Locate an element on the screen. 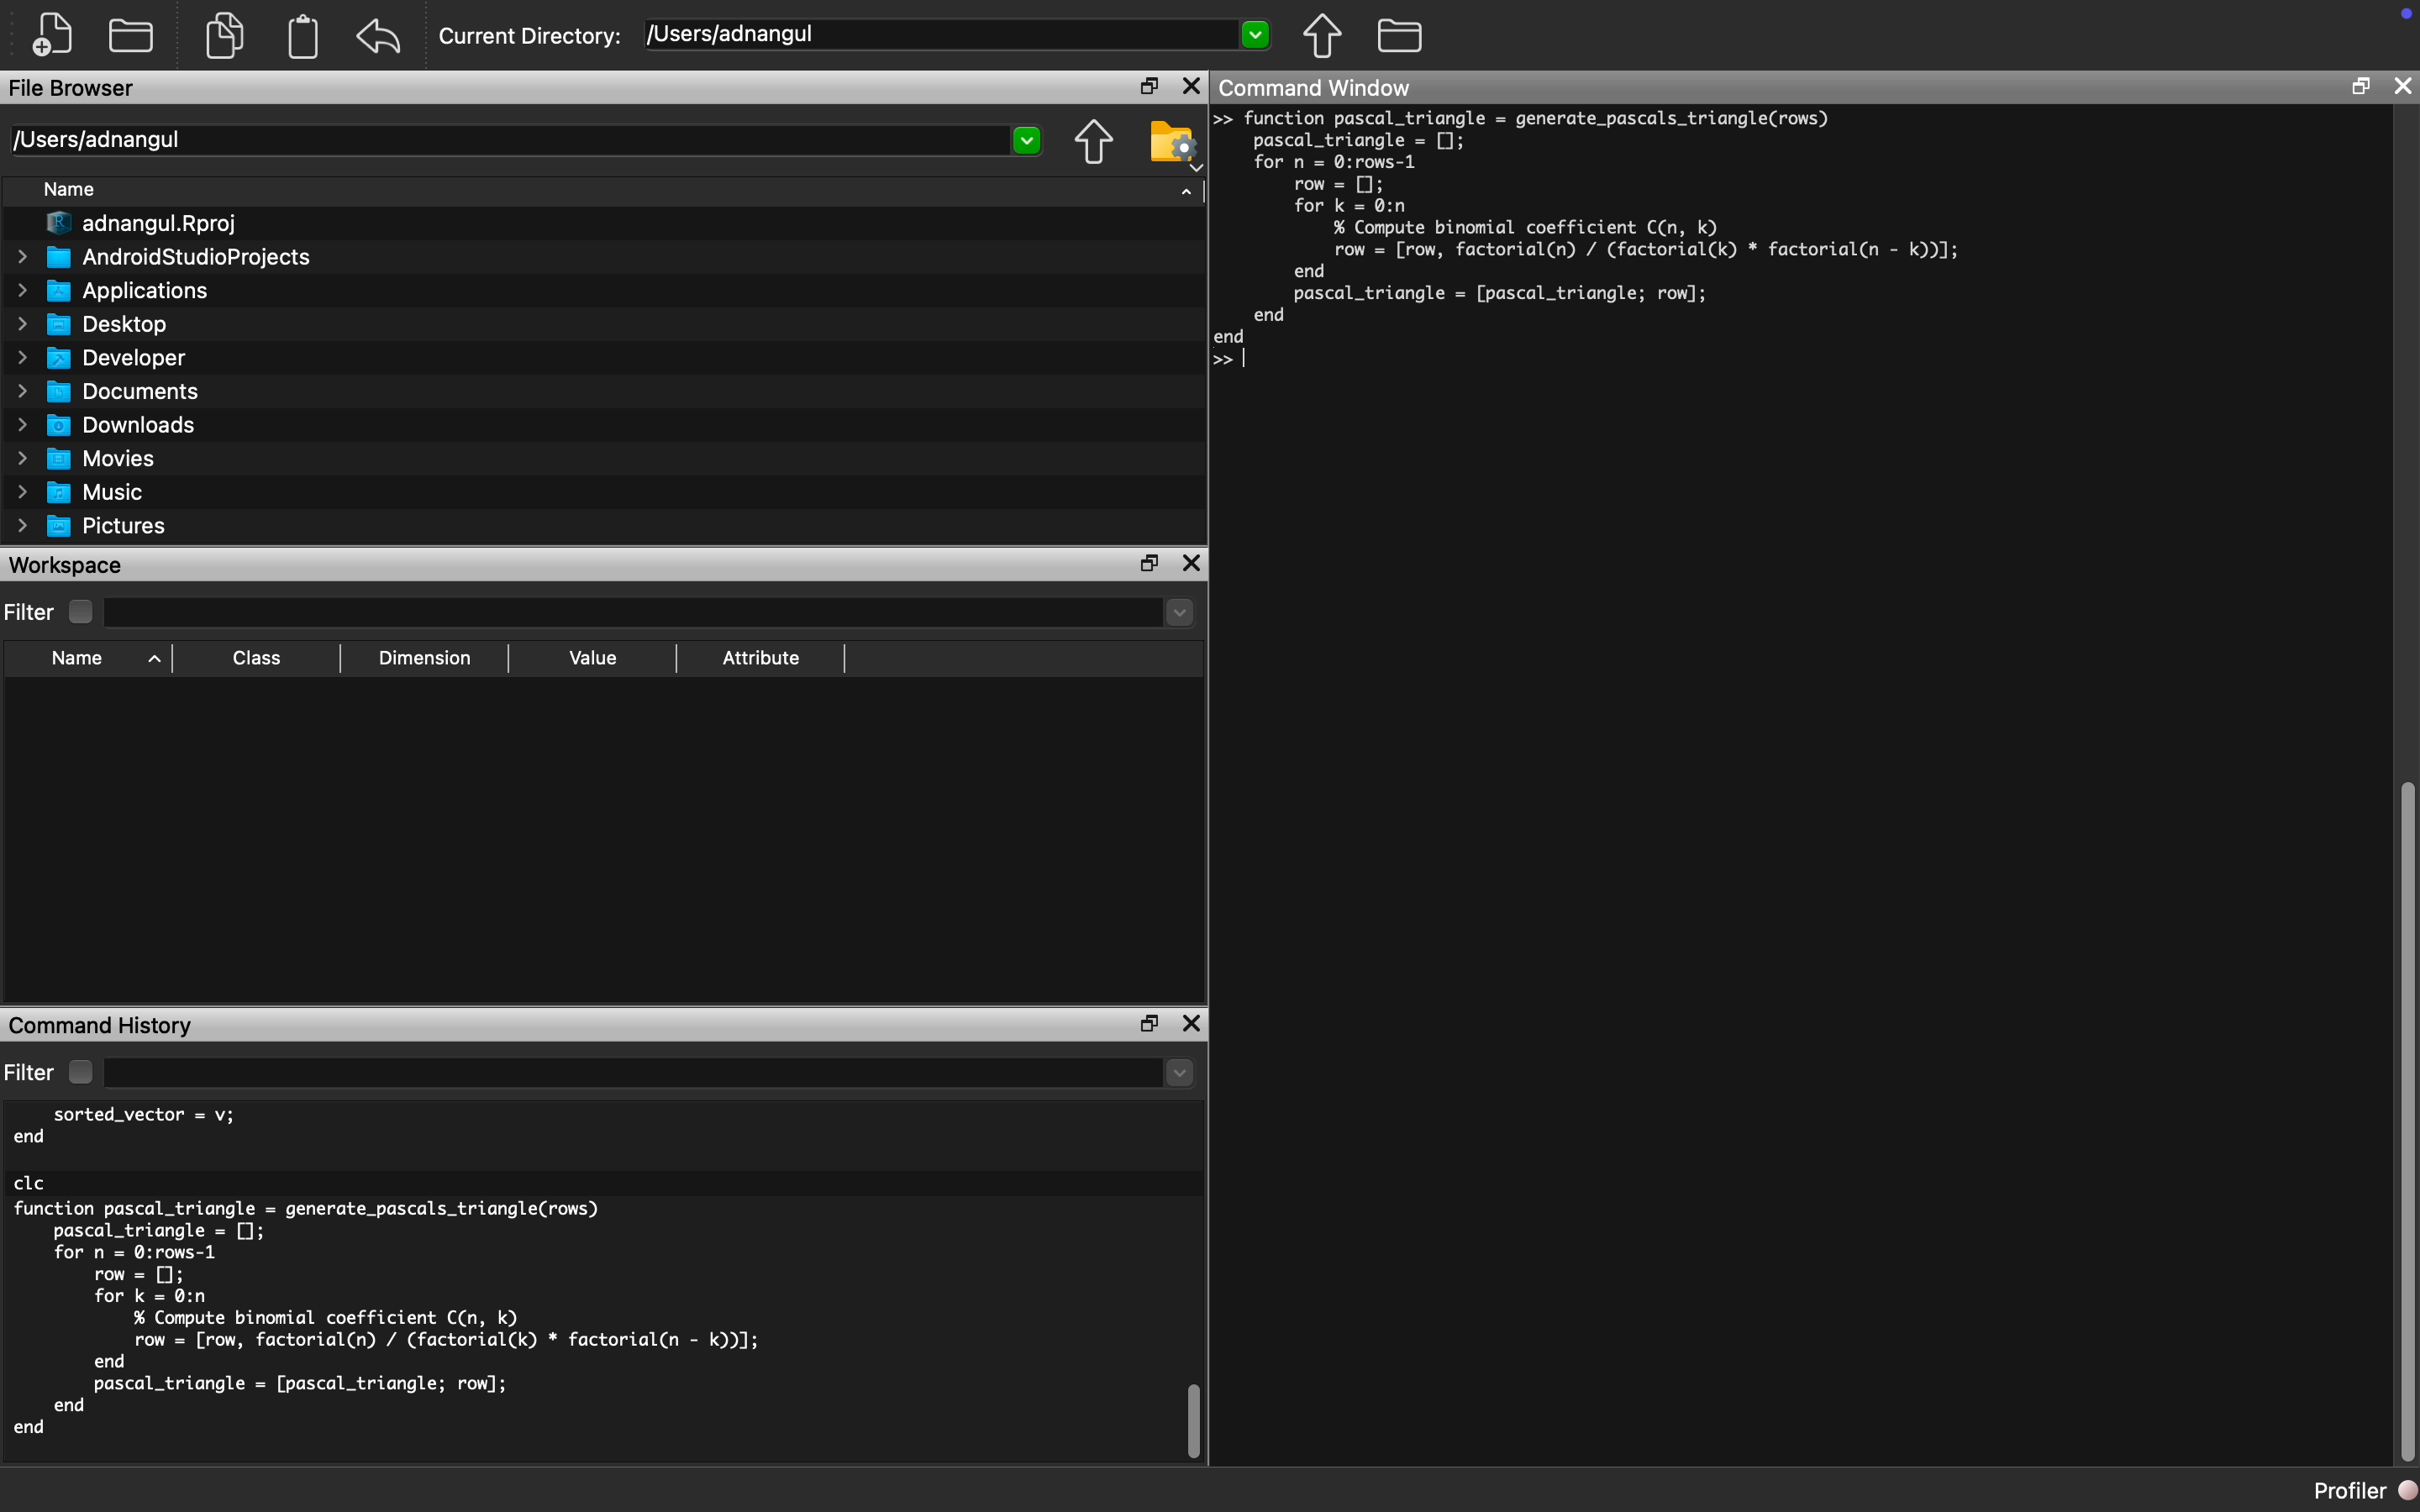 Image resolution: width=2420 pixels, height=1512 pixels. Scroll is located at coordinates (1194, 1296).